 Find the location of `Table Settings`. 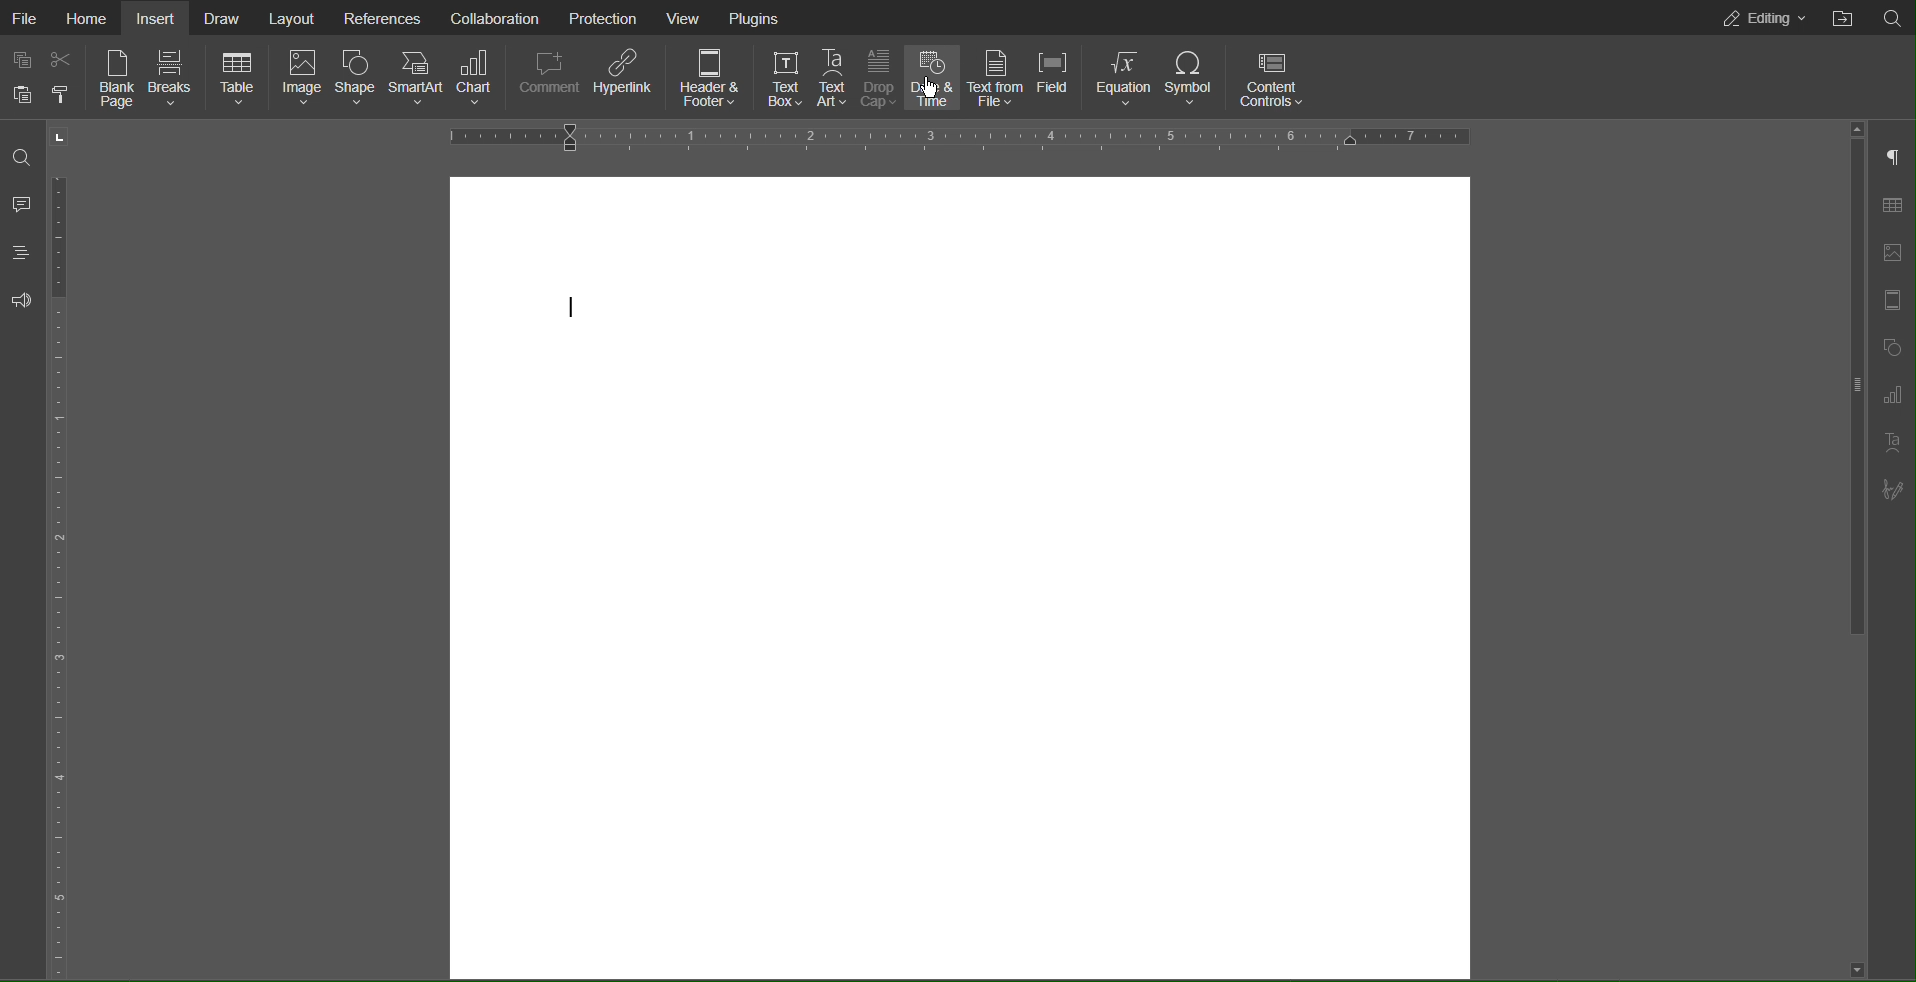

Table Settings is located at coordinates (1891, 206).